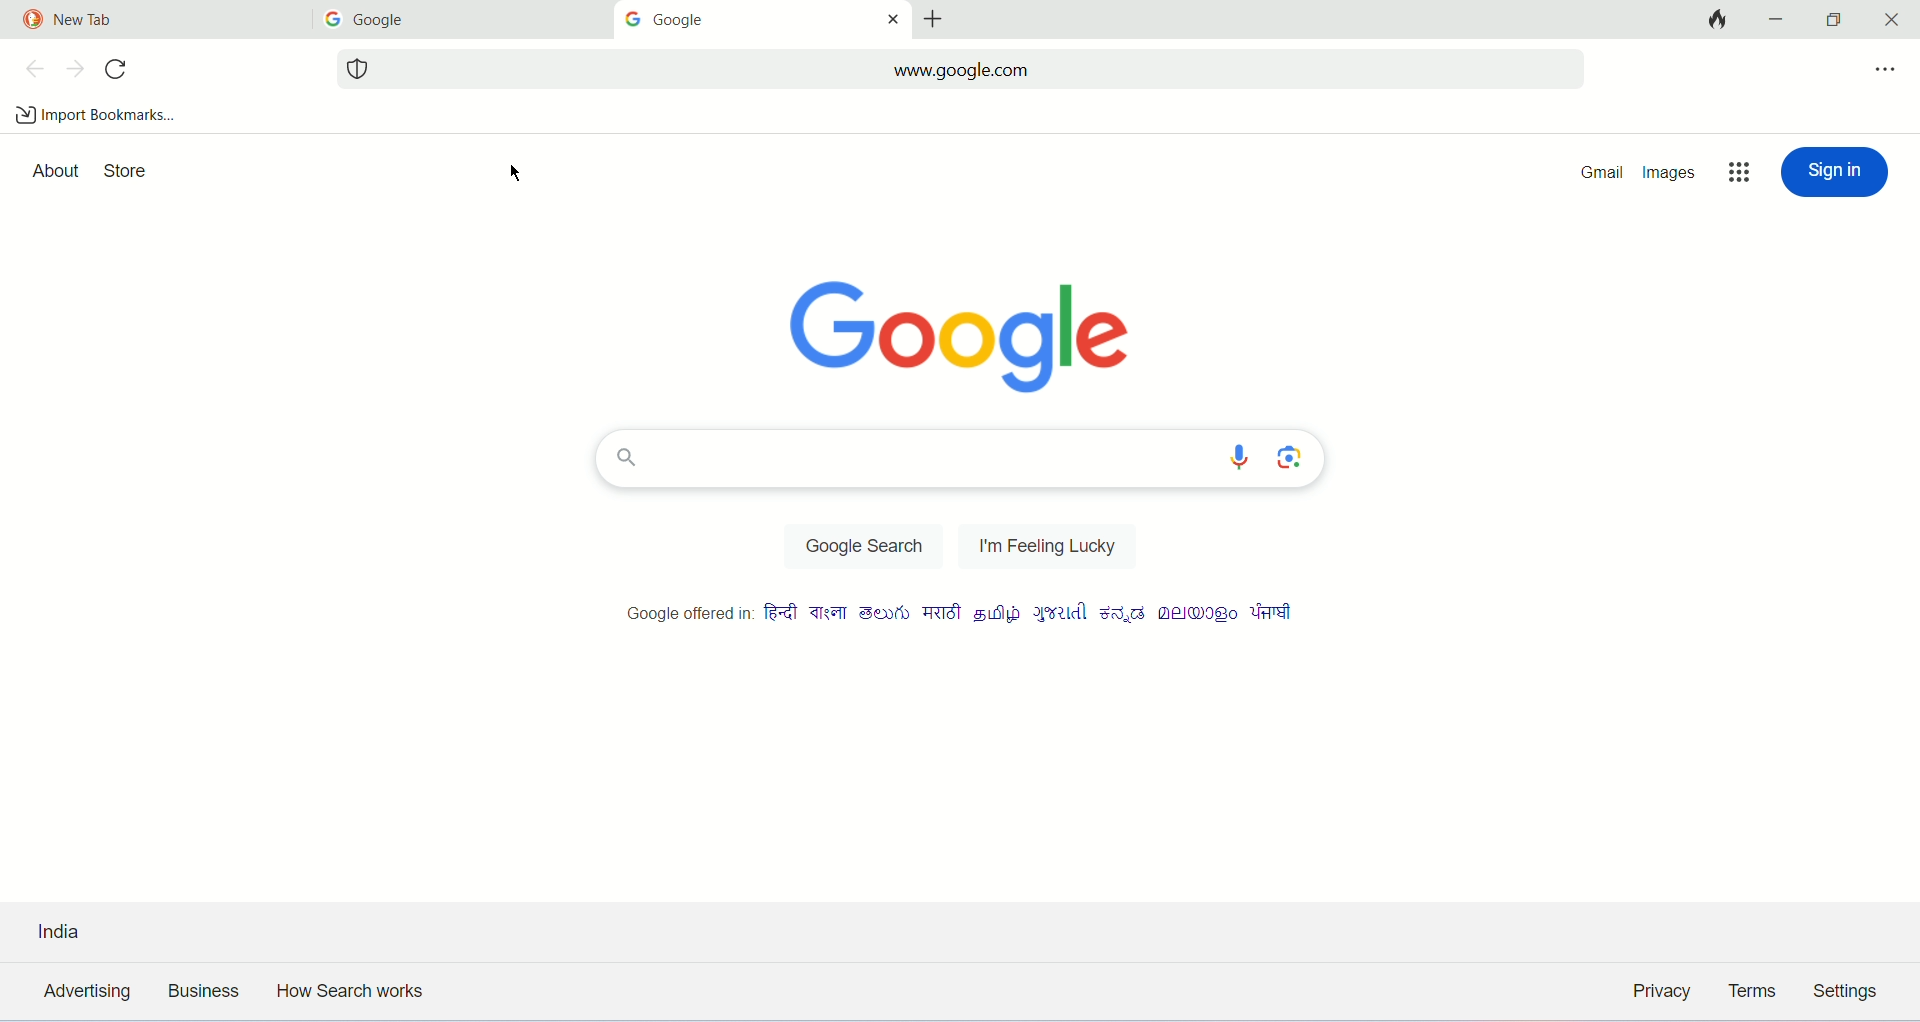  I want to click on about, so click(55, 169).